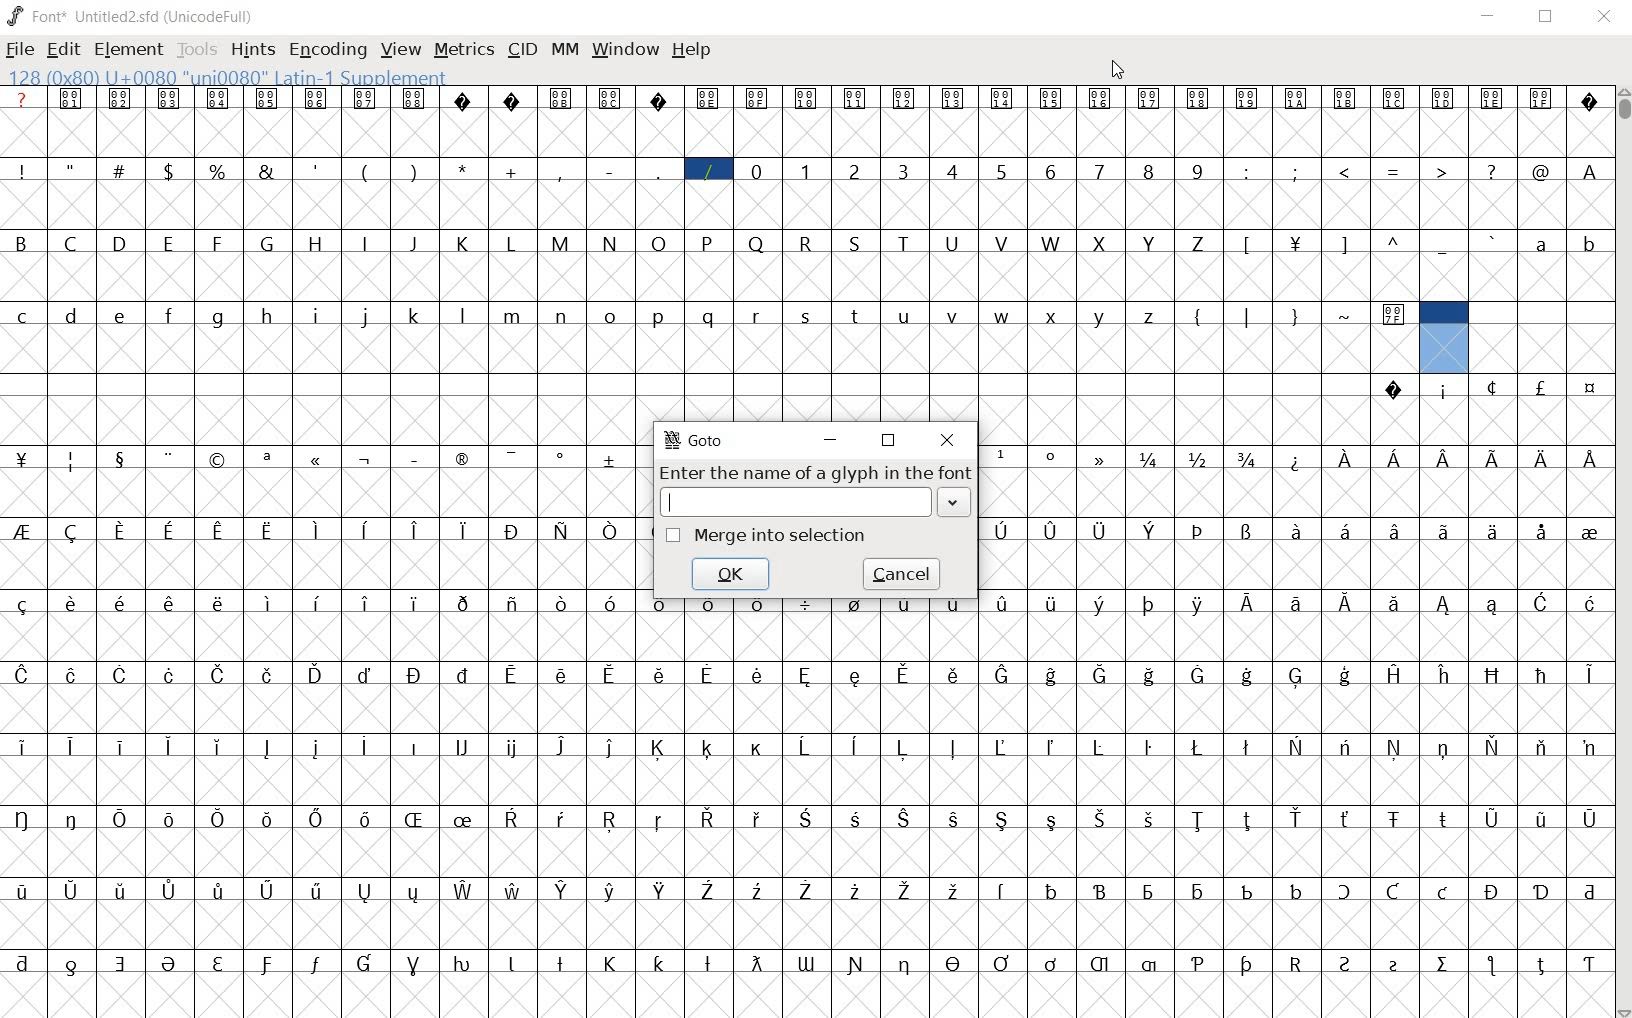 The height and width of the screenshot is (1018, 1632). Describe the element at coordinates (1443, 336) in the screenshot. I see `cell selected` at that location.